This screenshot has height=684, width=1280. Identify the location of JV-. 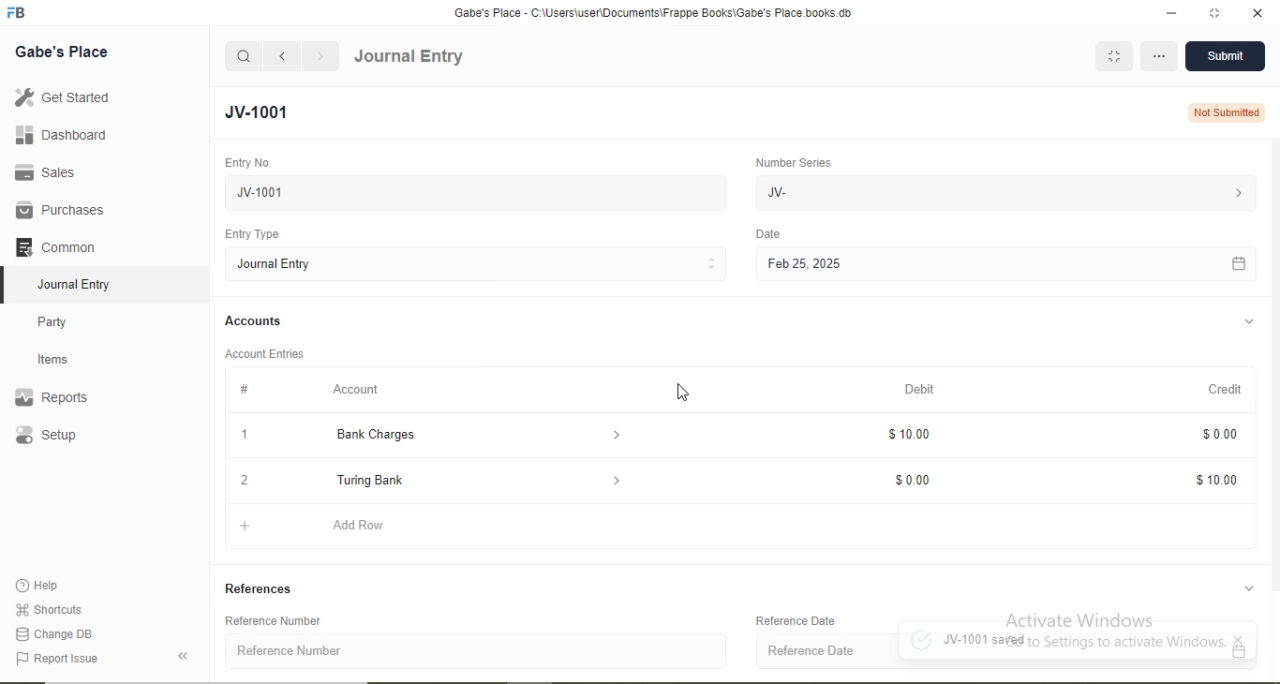
(1003, 191).